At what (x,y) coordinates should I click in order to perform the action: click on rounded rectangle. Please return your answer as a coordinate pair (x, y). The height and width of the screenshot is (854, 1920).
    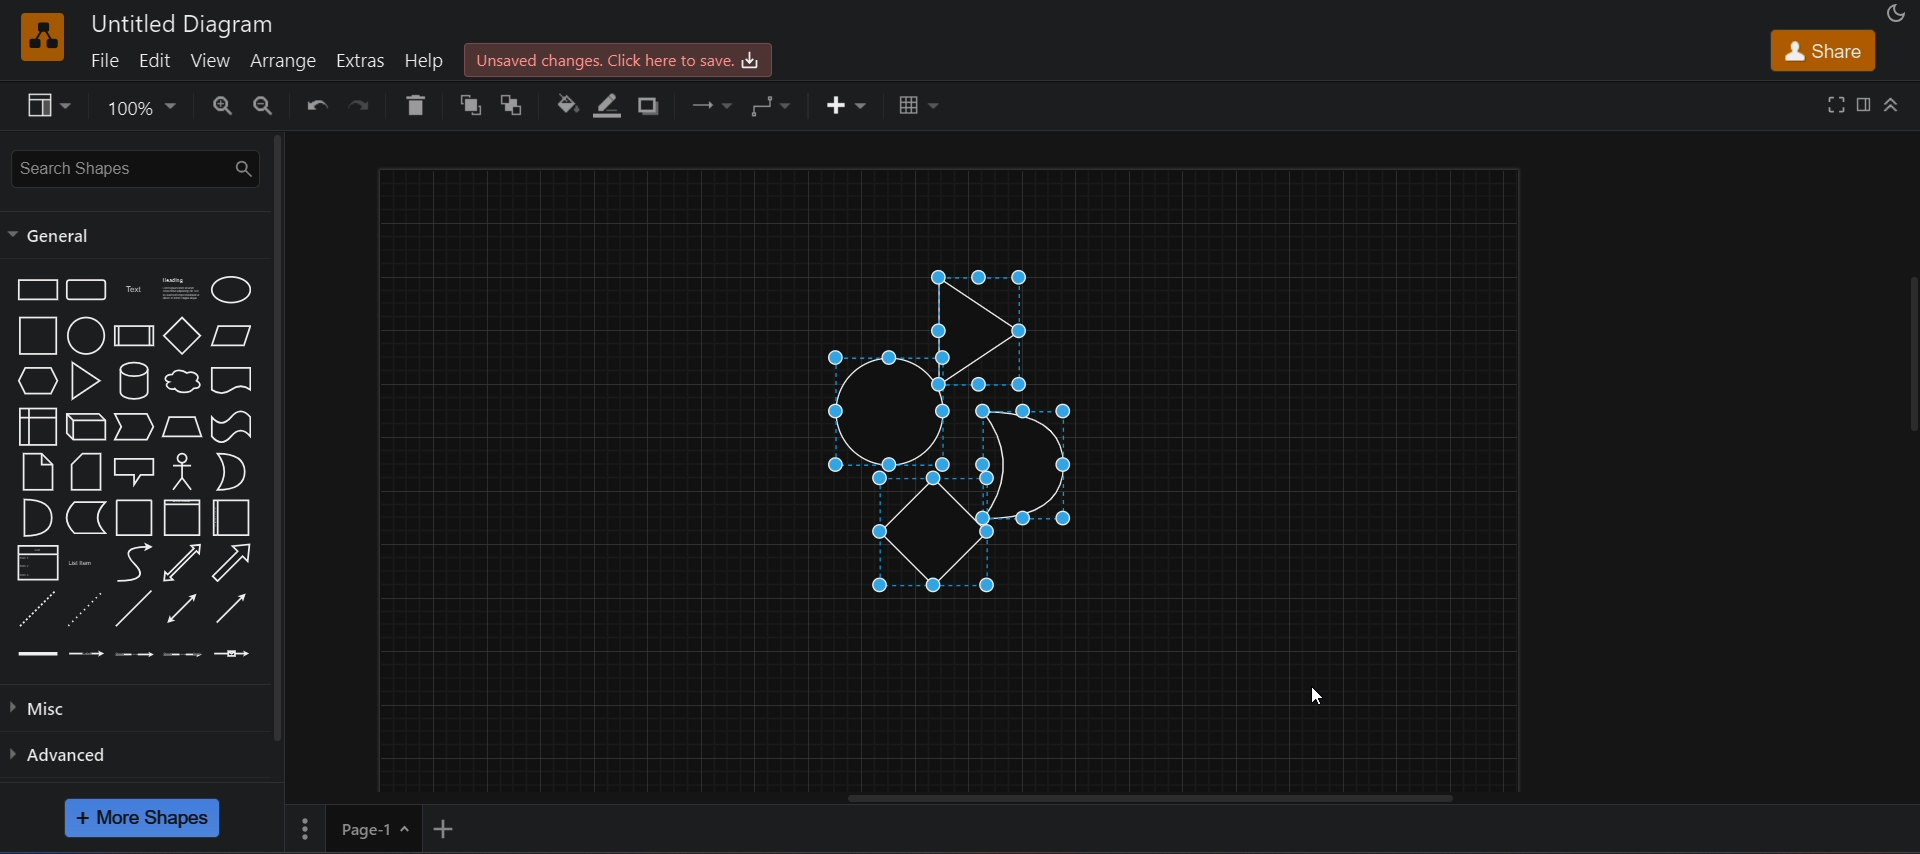
    Looking at the image, I should click on (88, 291).